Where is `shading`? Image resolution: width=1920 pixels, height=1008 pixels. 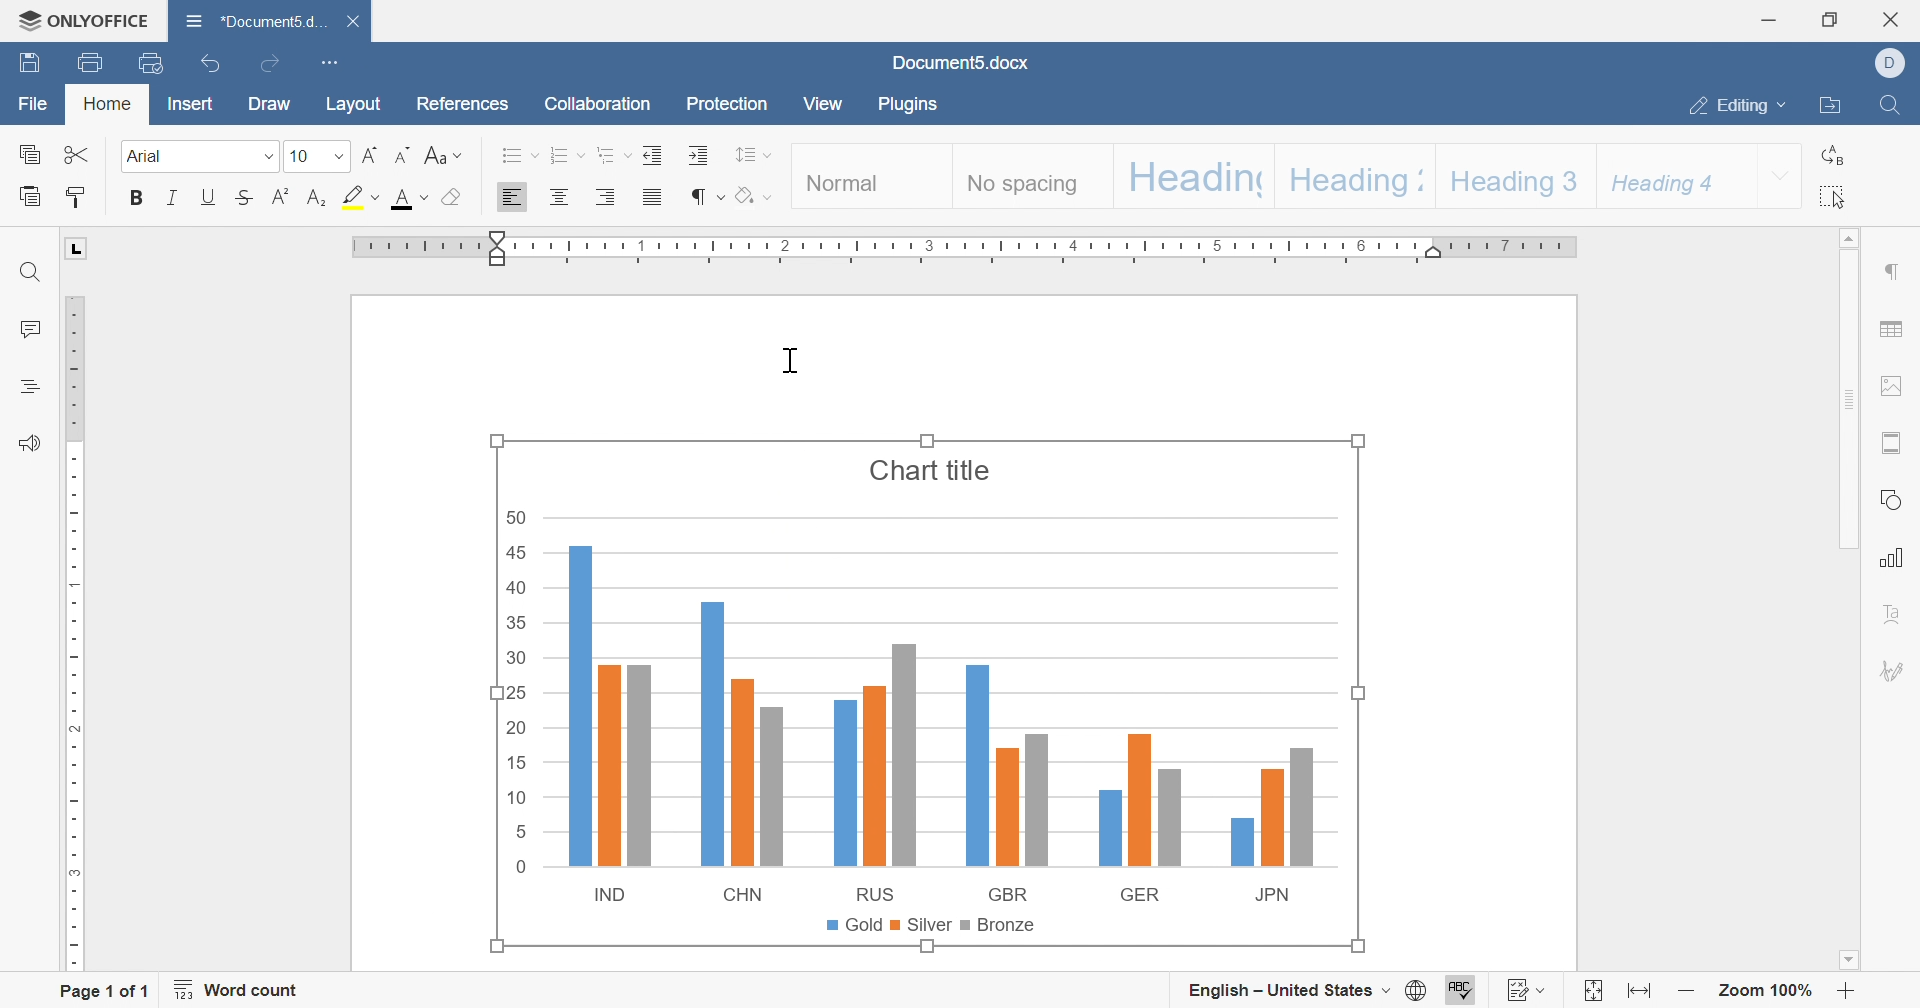
shading is located at coordinates (451, 198).